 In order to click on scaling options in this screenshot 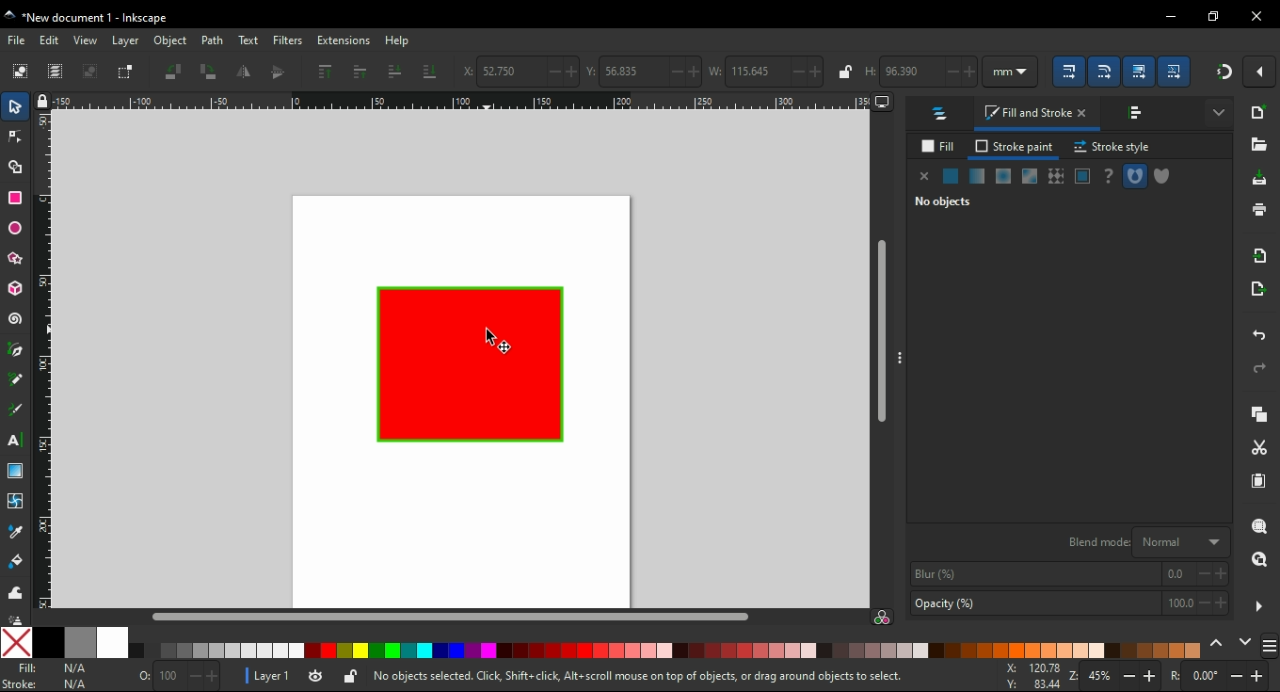, I will do `click(1138, 71)`.